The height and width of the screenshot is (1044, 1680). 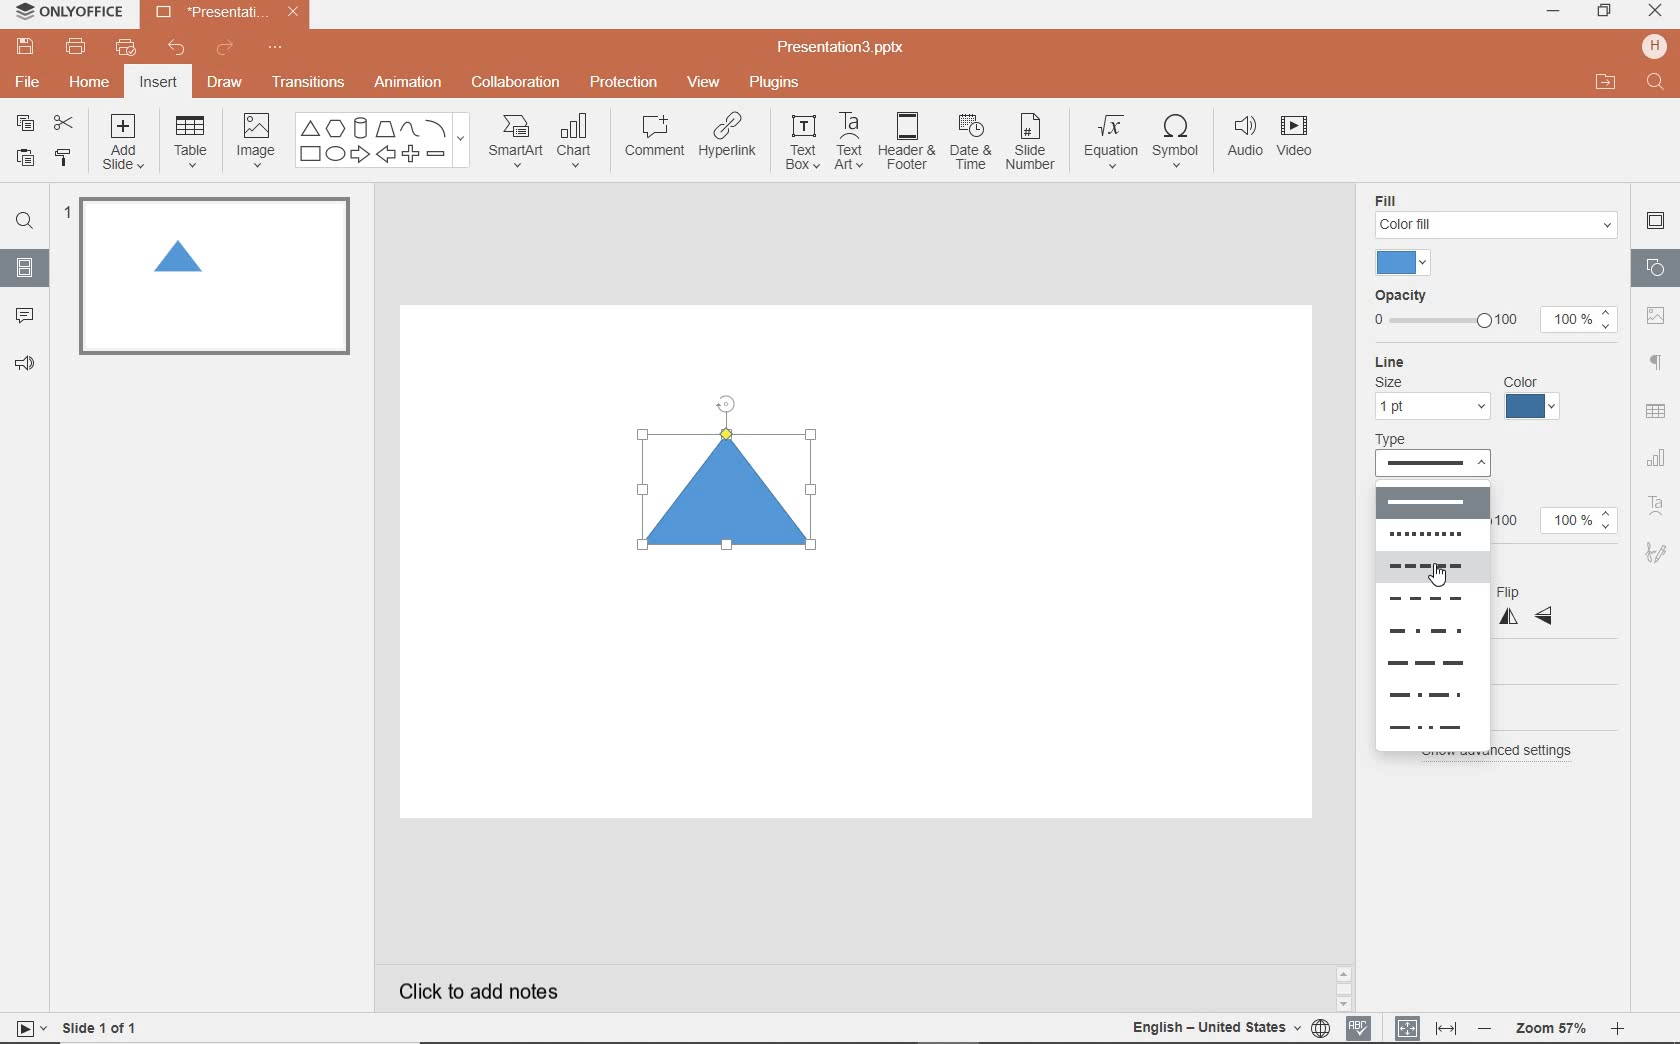 What do you see at coordinates (1032, 145) in the screenshot?
I see `SLIDE NUMBER` at bounding box center [1032, 145].